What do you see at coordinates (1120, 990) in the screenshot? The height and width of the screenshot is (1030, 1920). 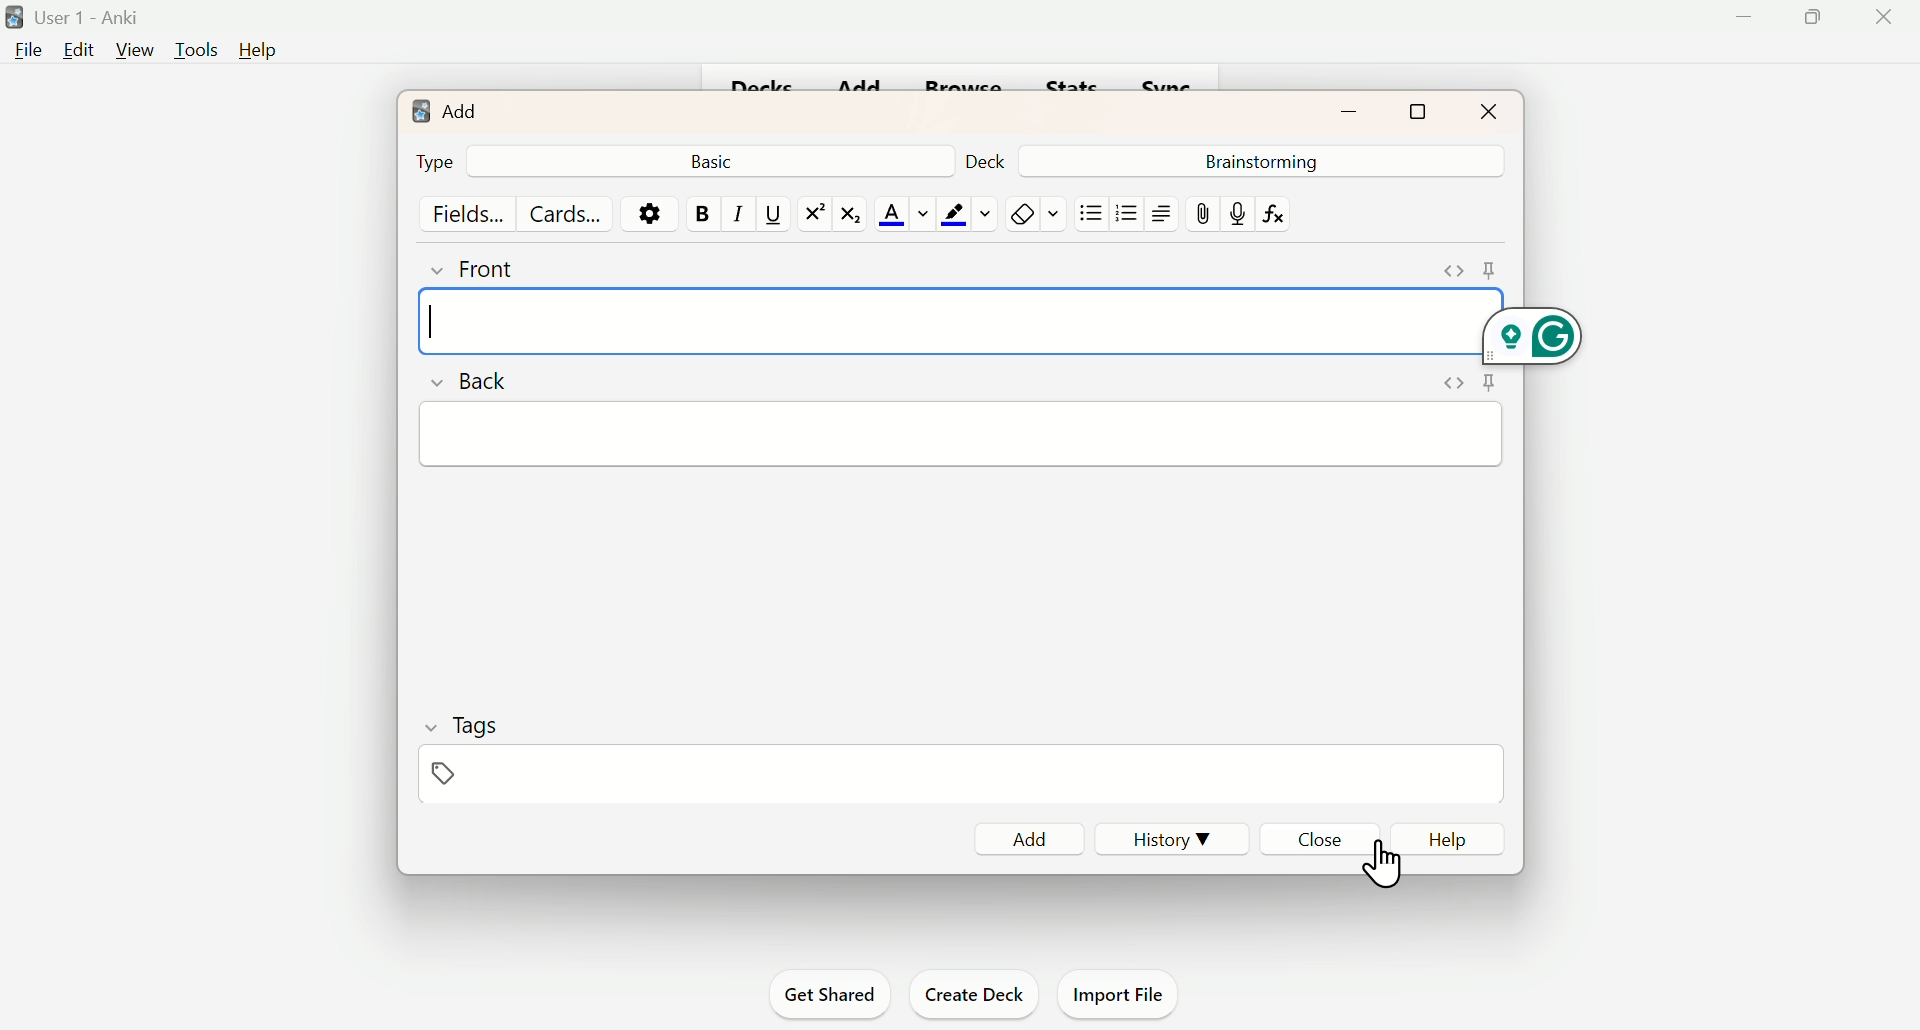 I see `Import File` at bounding box center [1120, 990].